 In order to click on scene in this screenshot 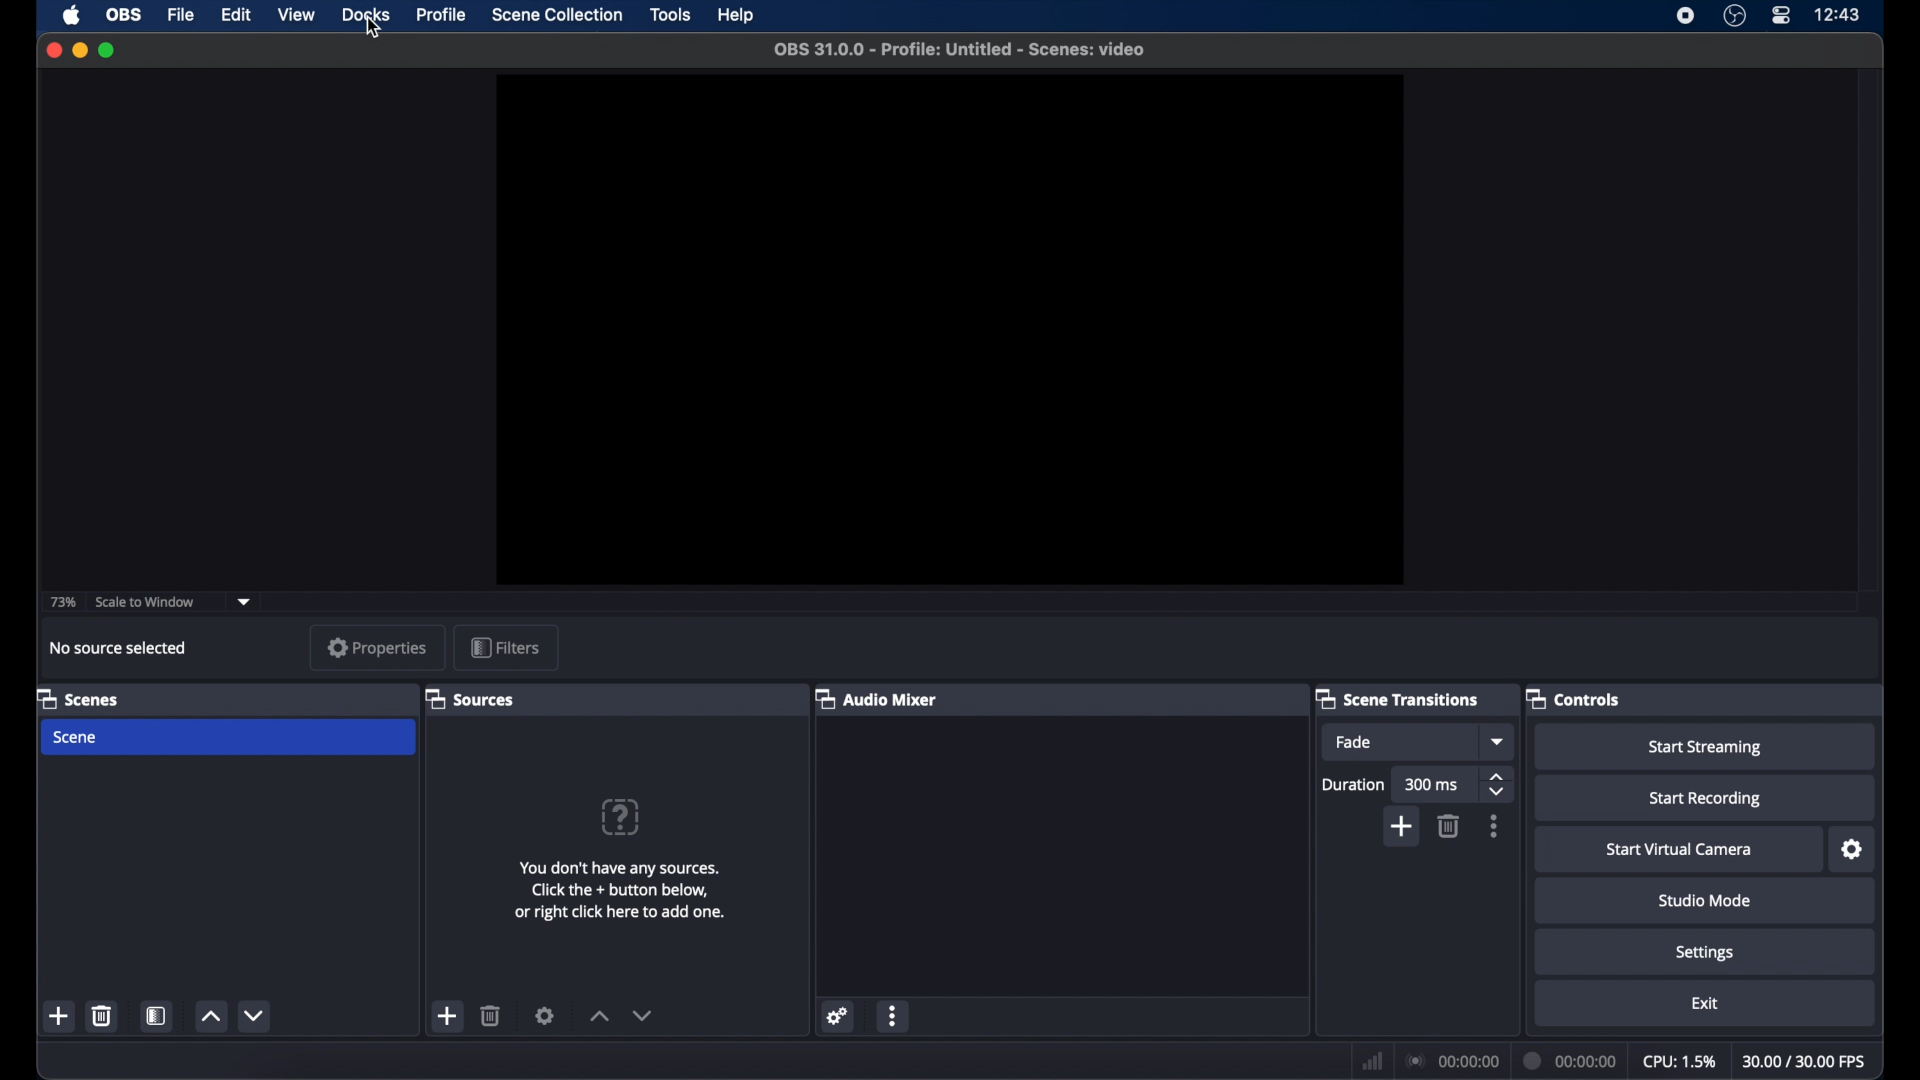, I will do `click(77, 738)`.